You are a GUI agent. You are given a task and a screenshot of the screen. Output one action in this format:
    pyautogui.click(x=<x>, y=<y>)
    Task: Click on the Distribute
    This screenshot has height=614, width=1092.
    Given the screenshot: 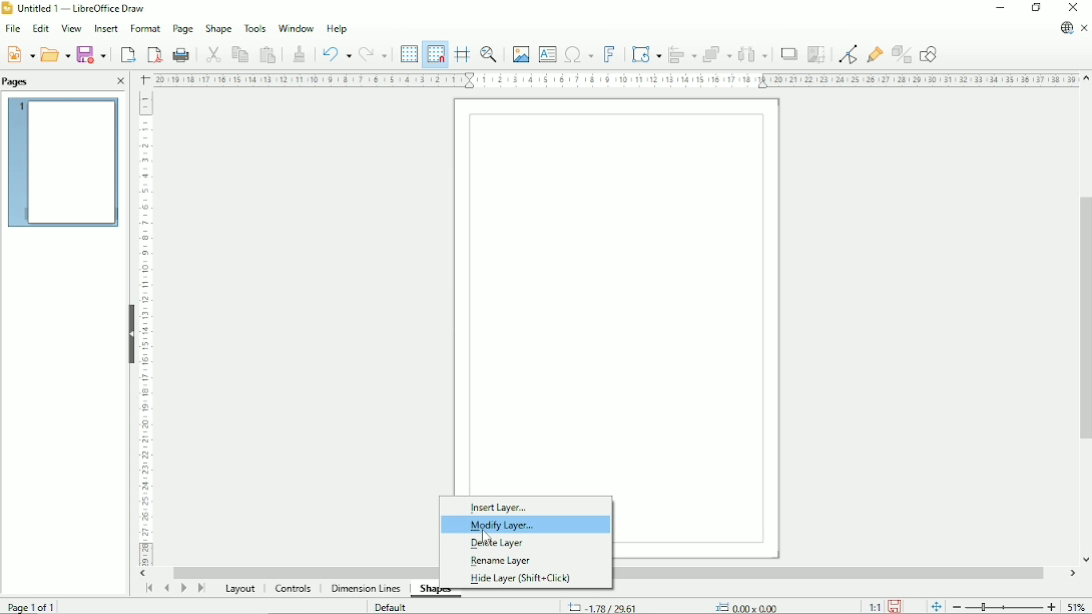 What is the action you would take?
    pyautogui.click(x=753, y=54)
    